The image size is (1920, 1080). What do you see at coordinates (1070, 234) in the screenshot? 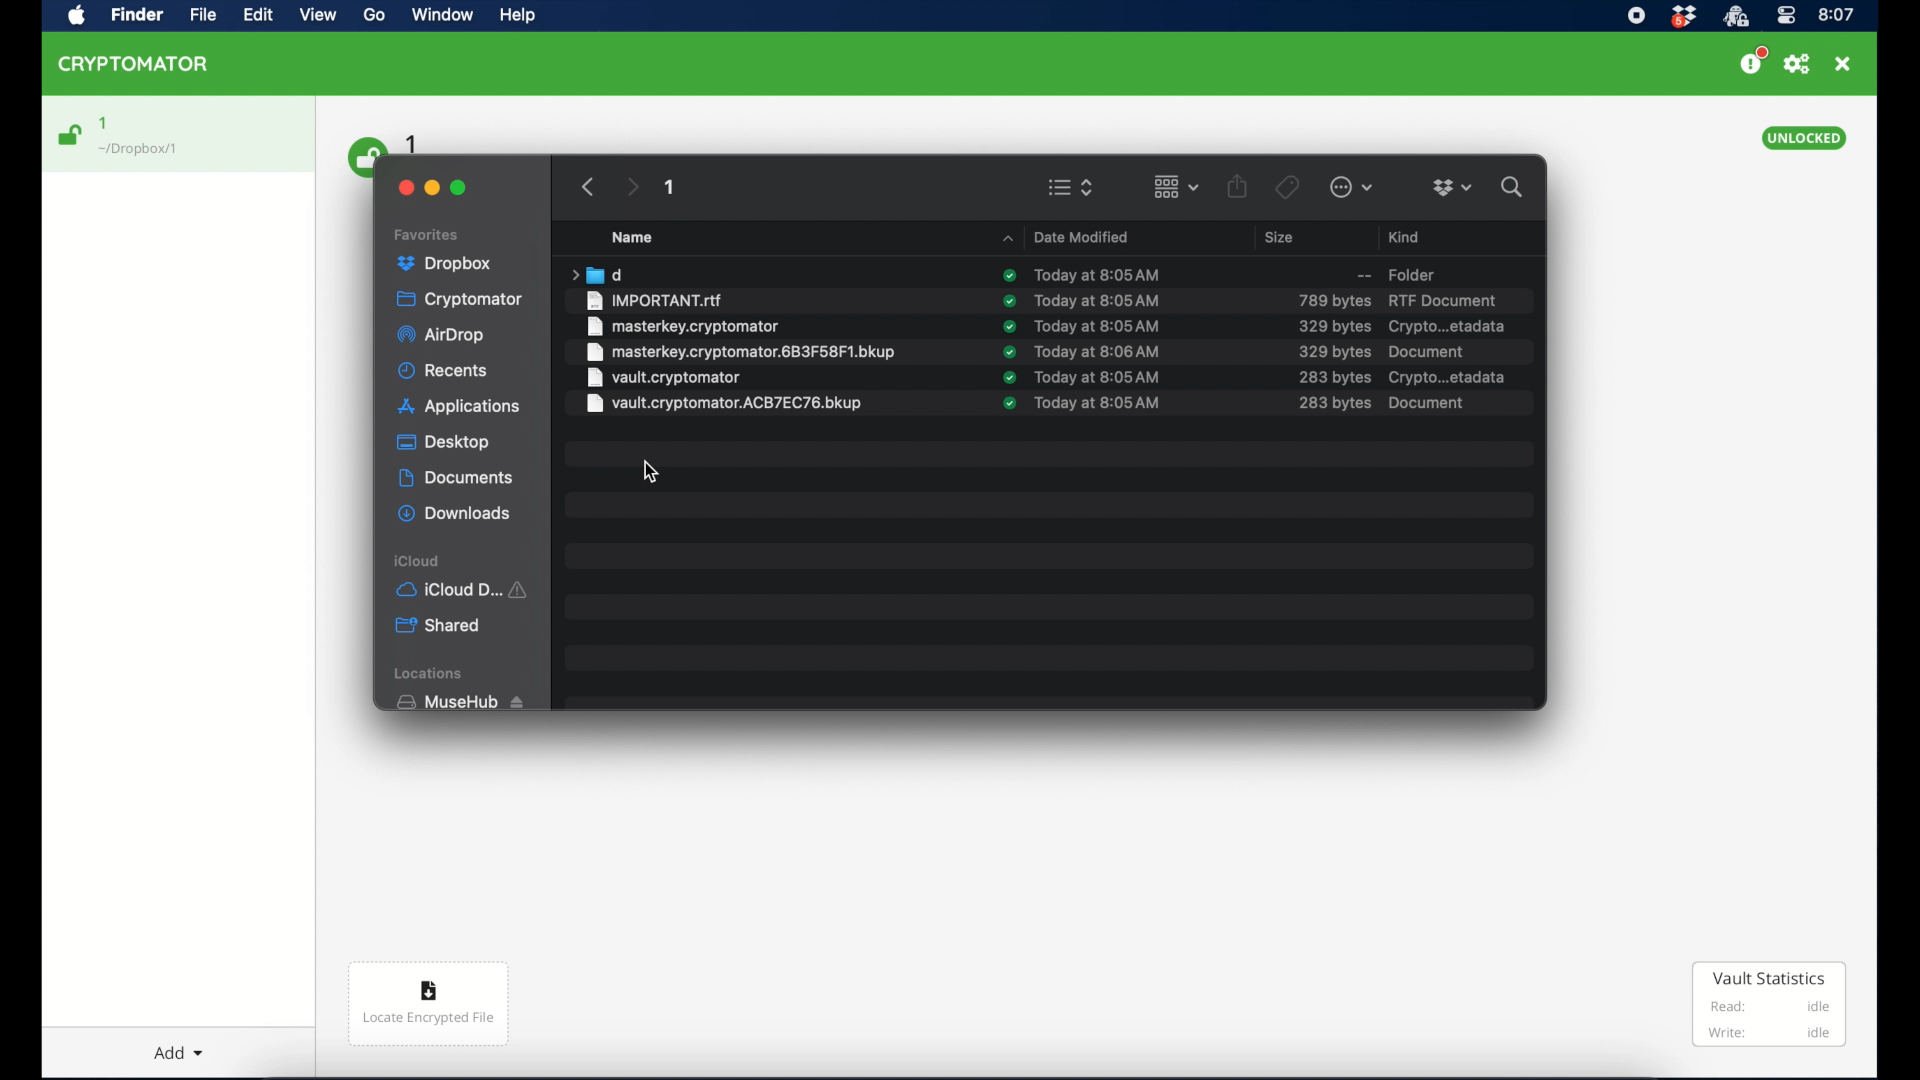
I see `Date Modifies` at bounding box center [1070, 234].